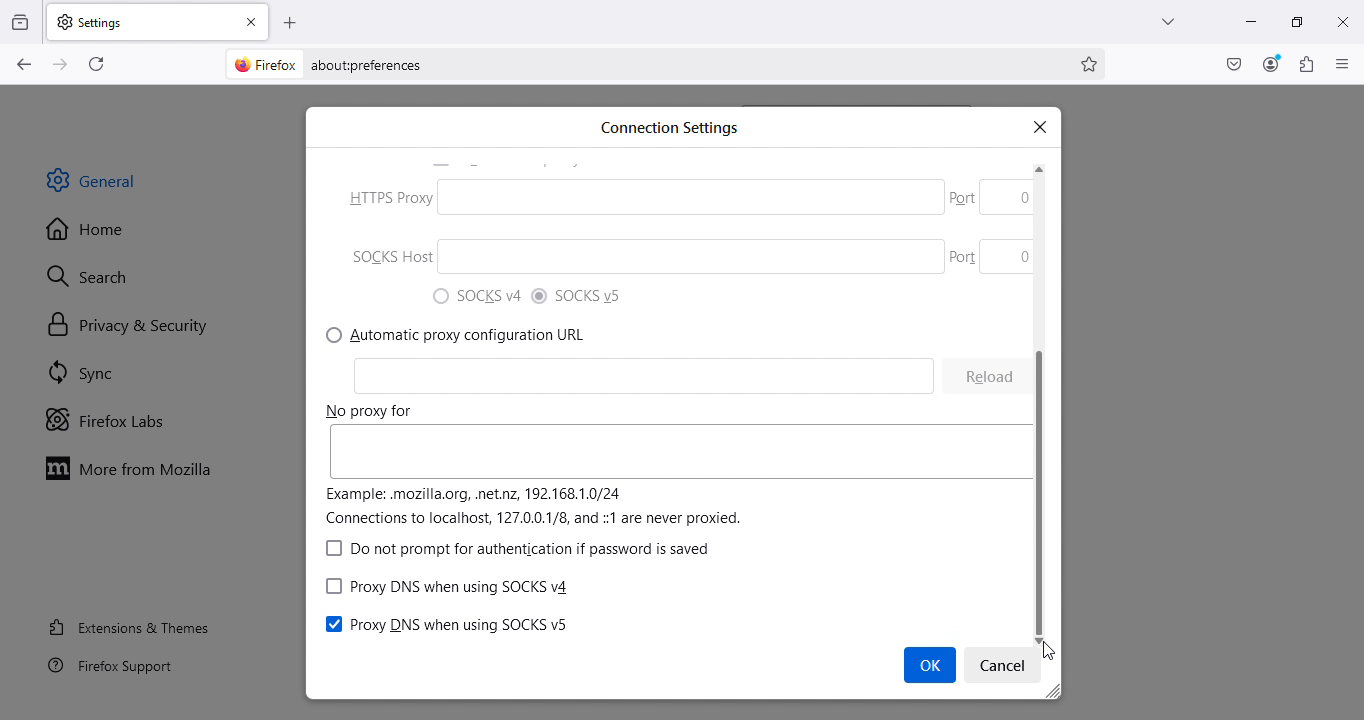 The height and width of the screenshot is (720, 1364). I want to click on Bookmark, so click(1091, 64).